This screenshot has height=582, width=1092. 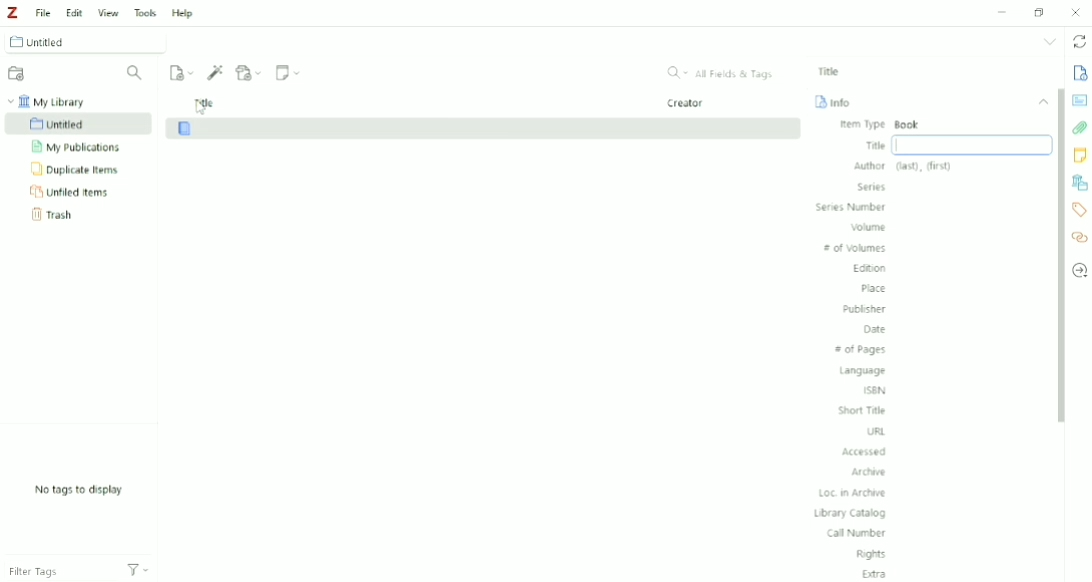 I want to click on New Collection, so click(x=18, y=74).